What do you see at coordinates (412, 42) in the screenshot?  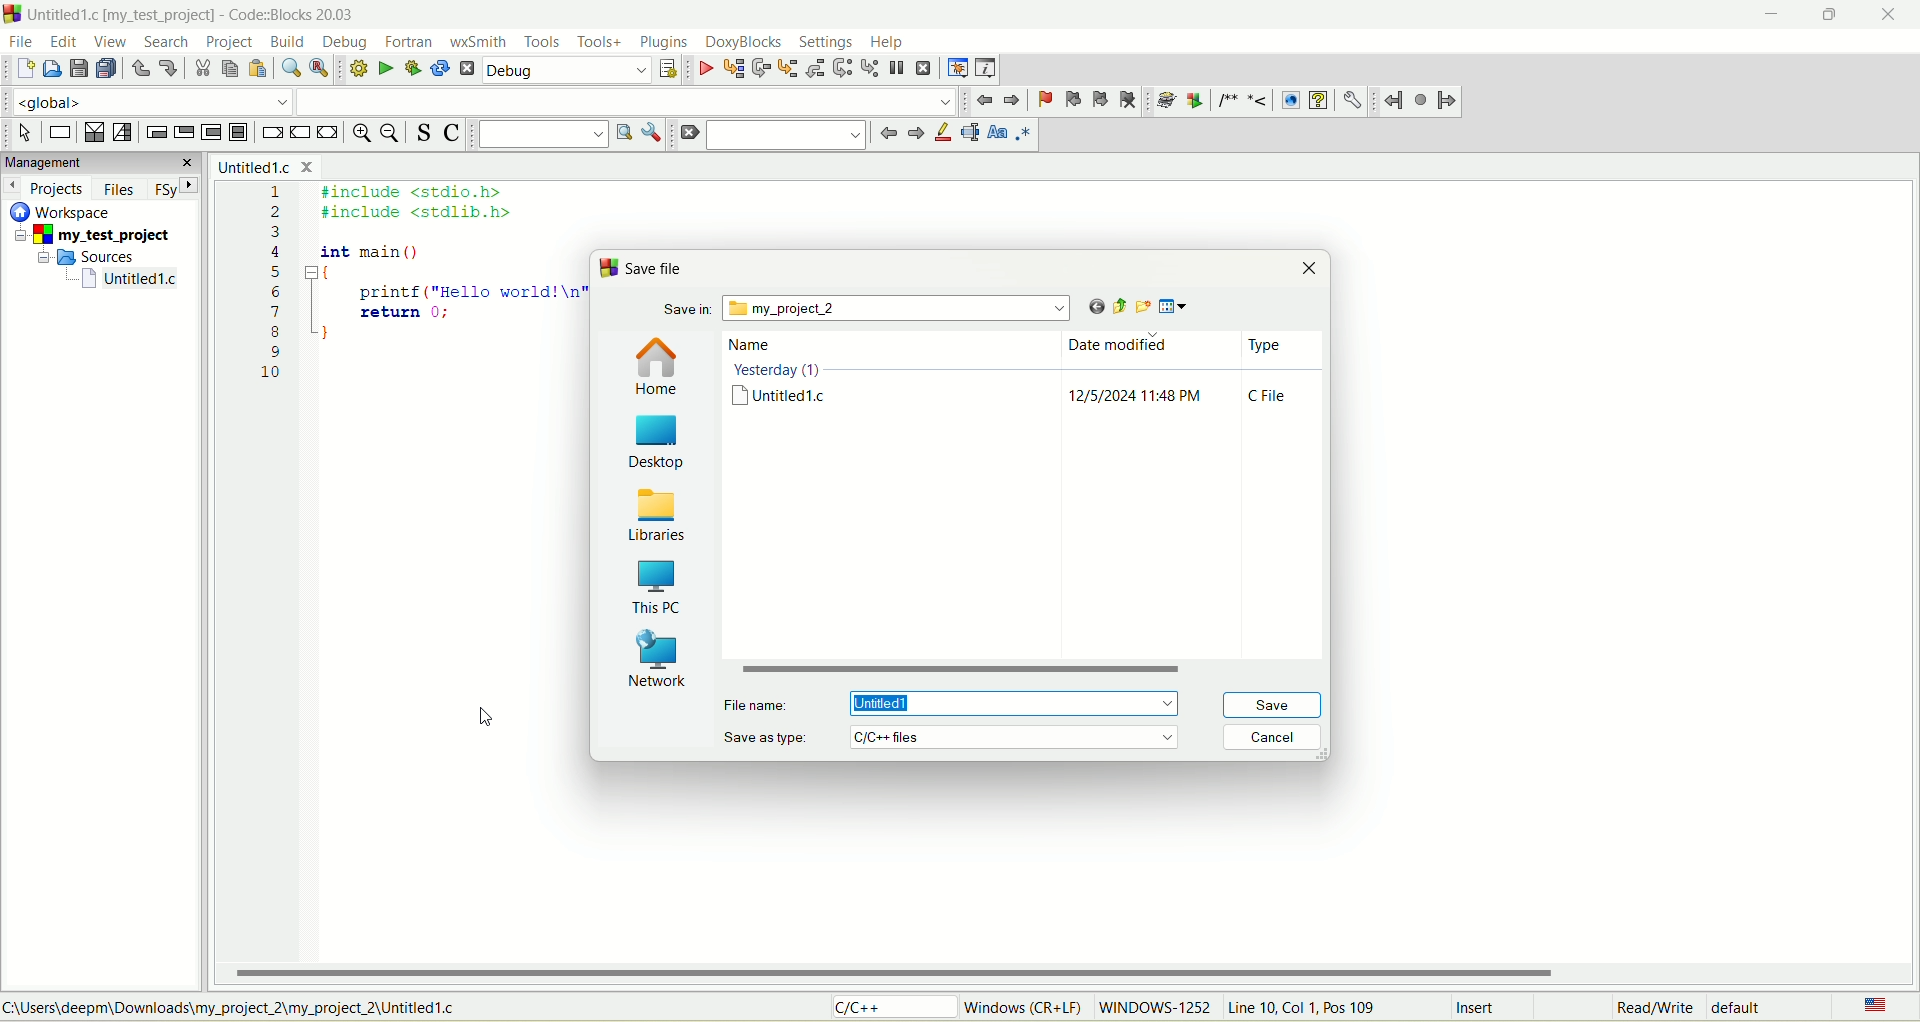 I see `fortan` at bounding box center [412, 42].